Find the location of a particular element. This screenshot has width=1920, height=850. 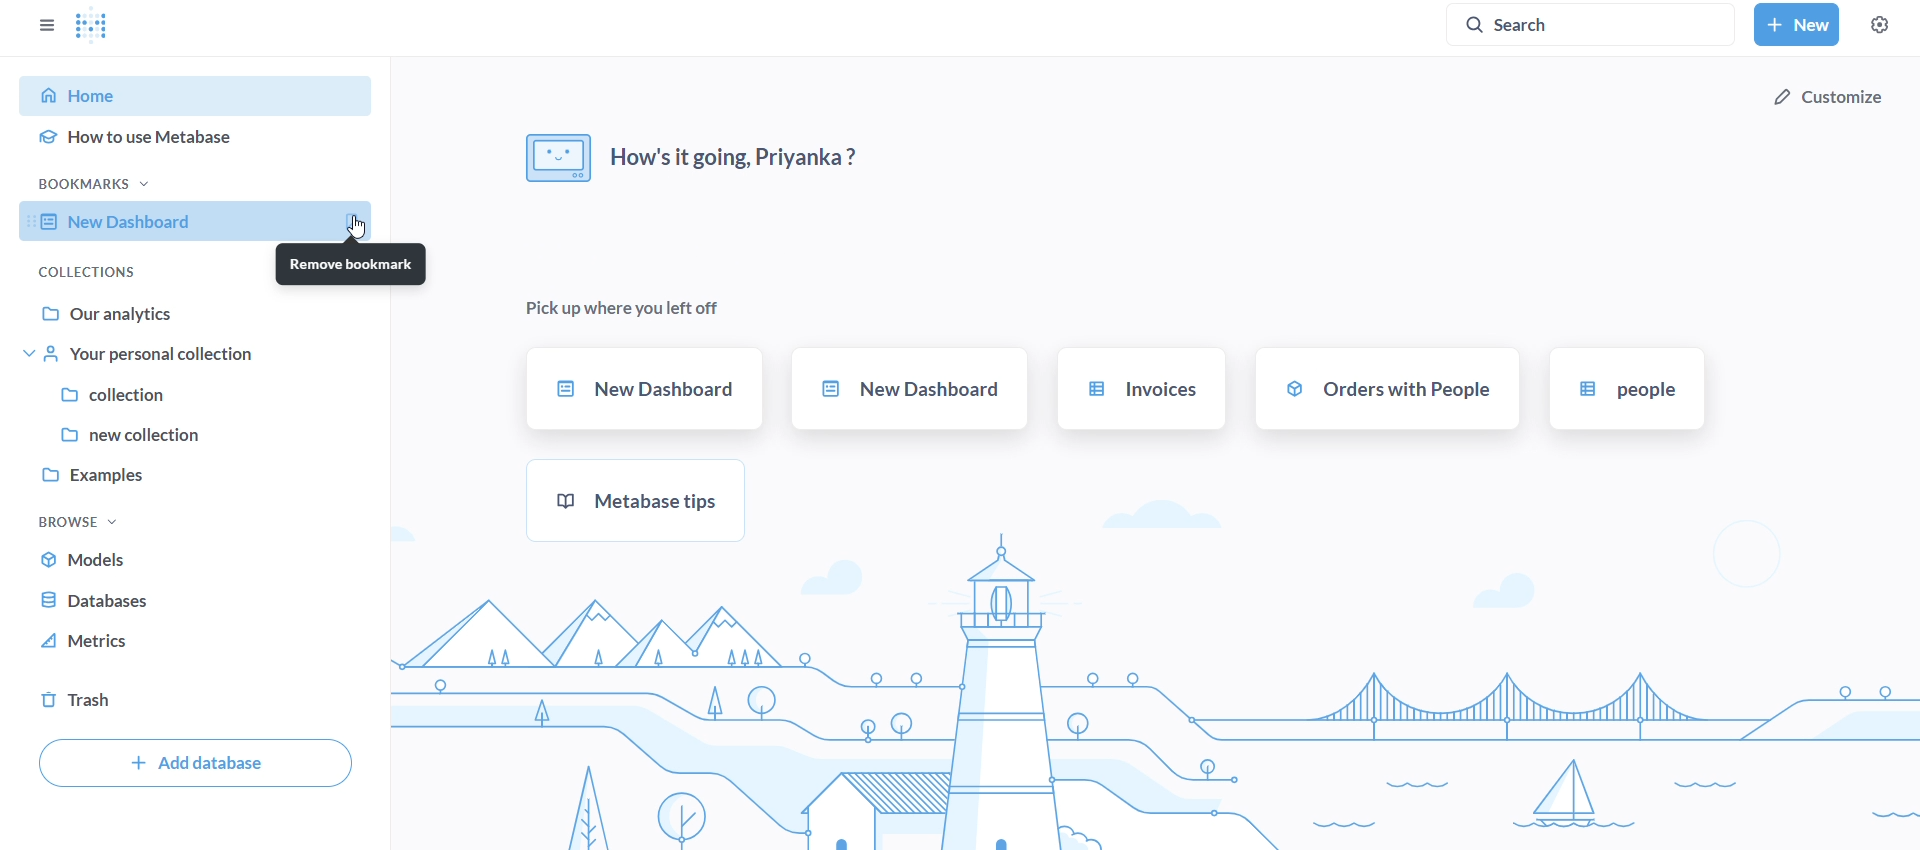

examples is located at coordinates (202, 472).